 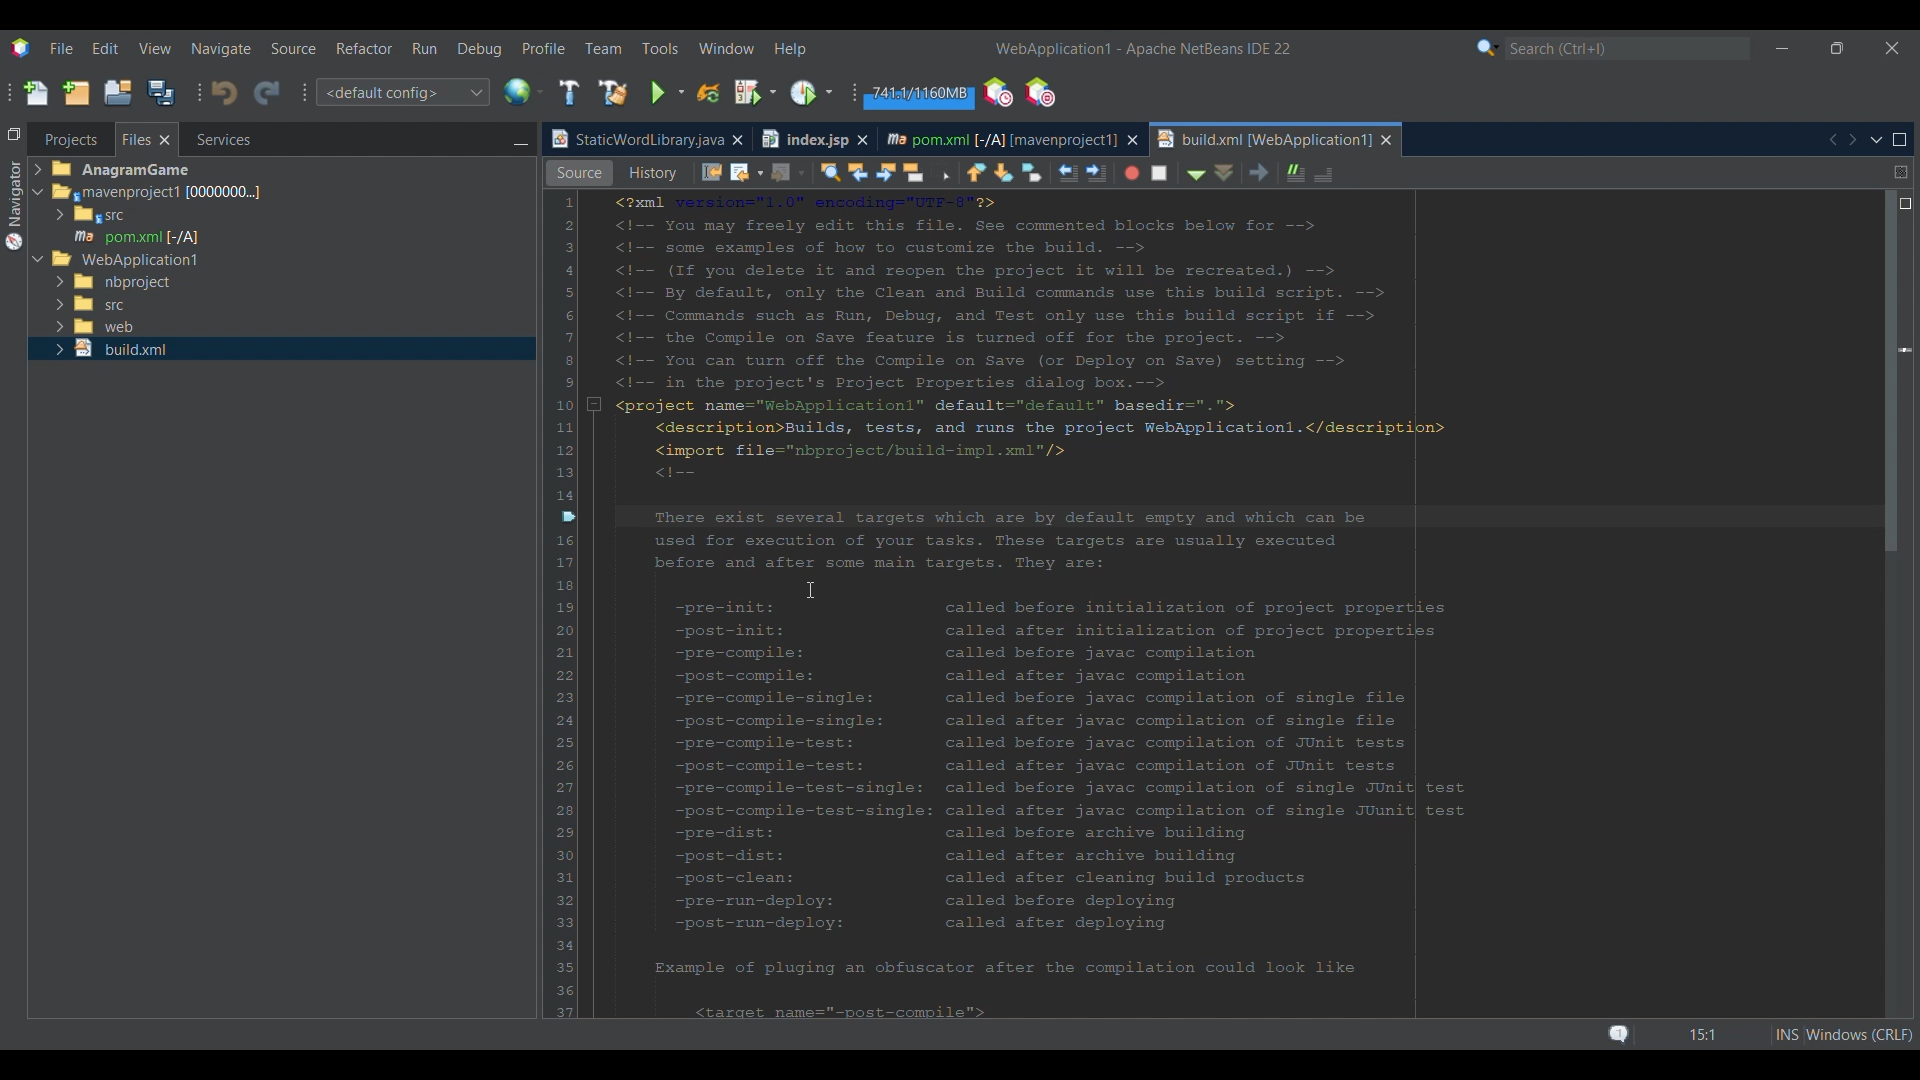 I want to click on Current tab highlighted, so click(x=999, y=137).